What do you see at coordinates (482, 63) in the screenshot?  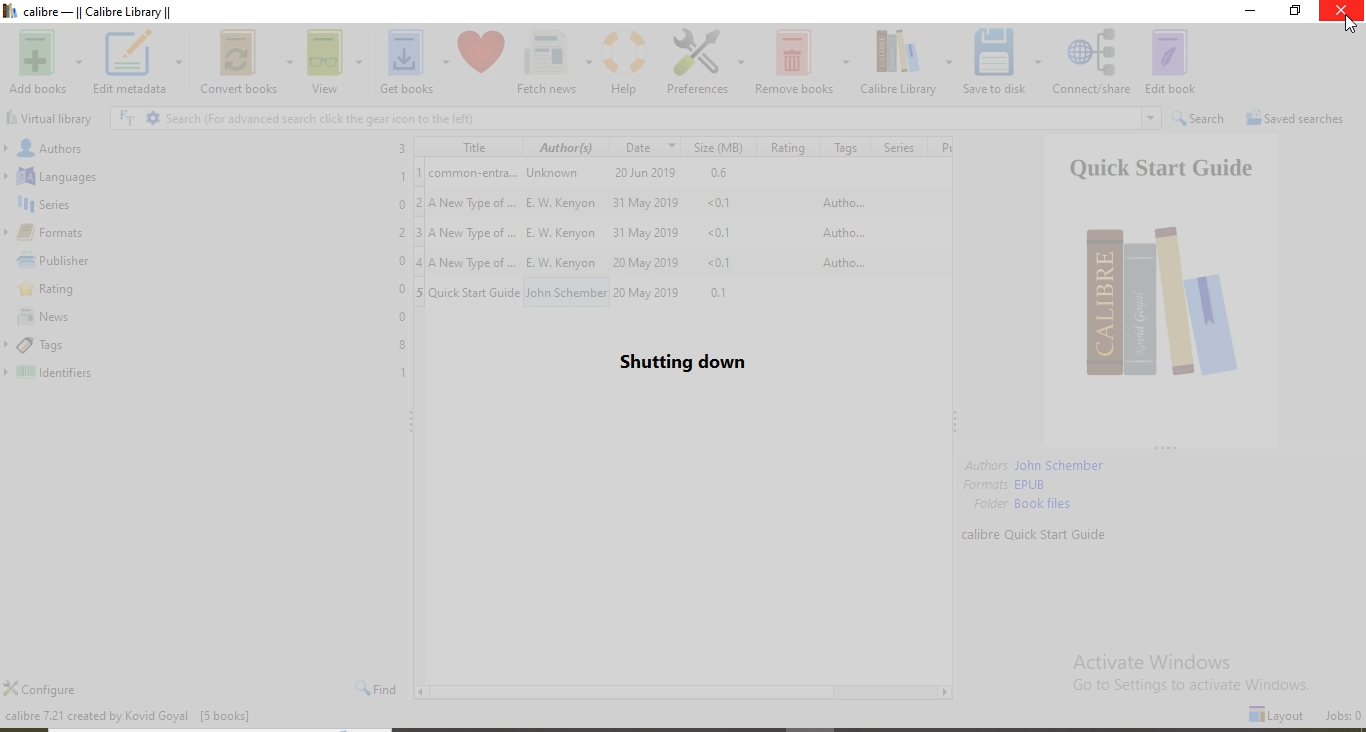 I see `Donate to s....` at bounding box center [482, 63].